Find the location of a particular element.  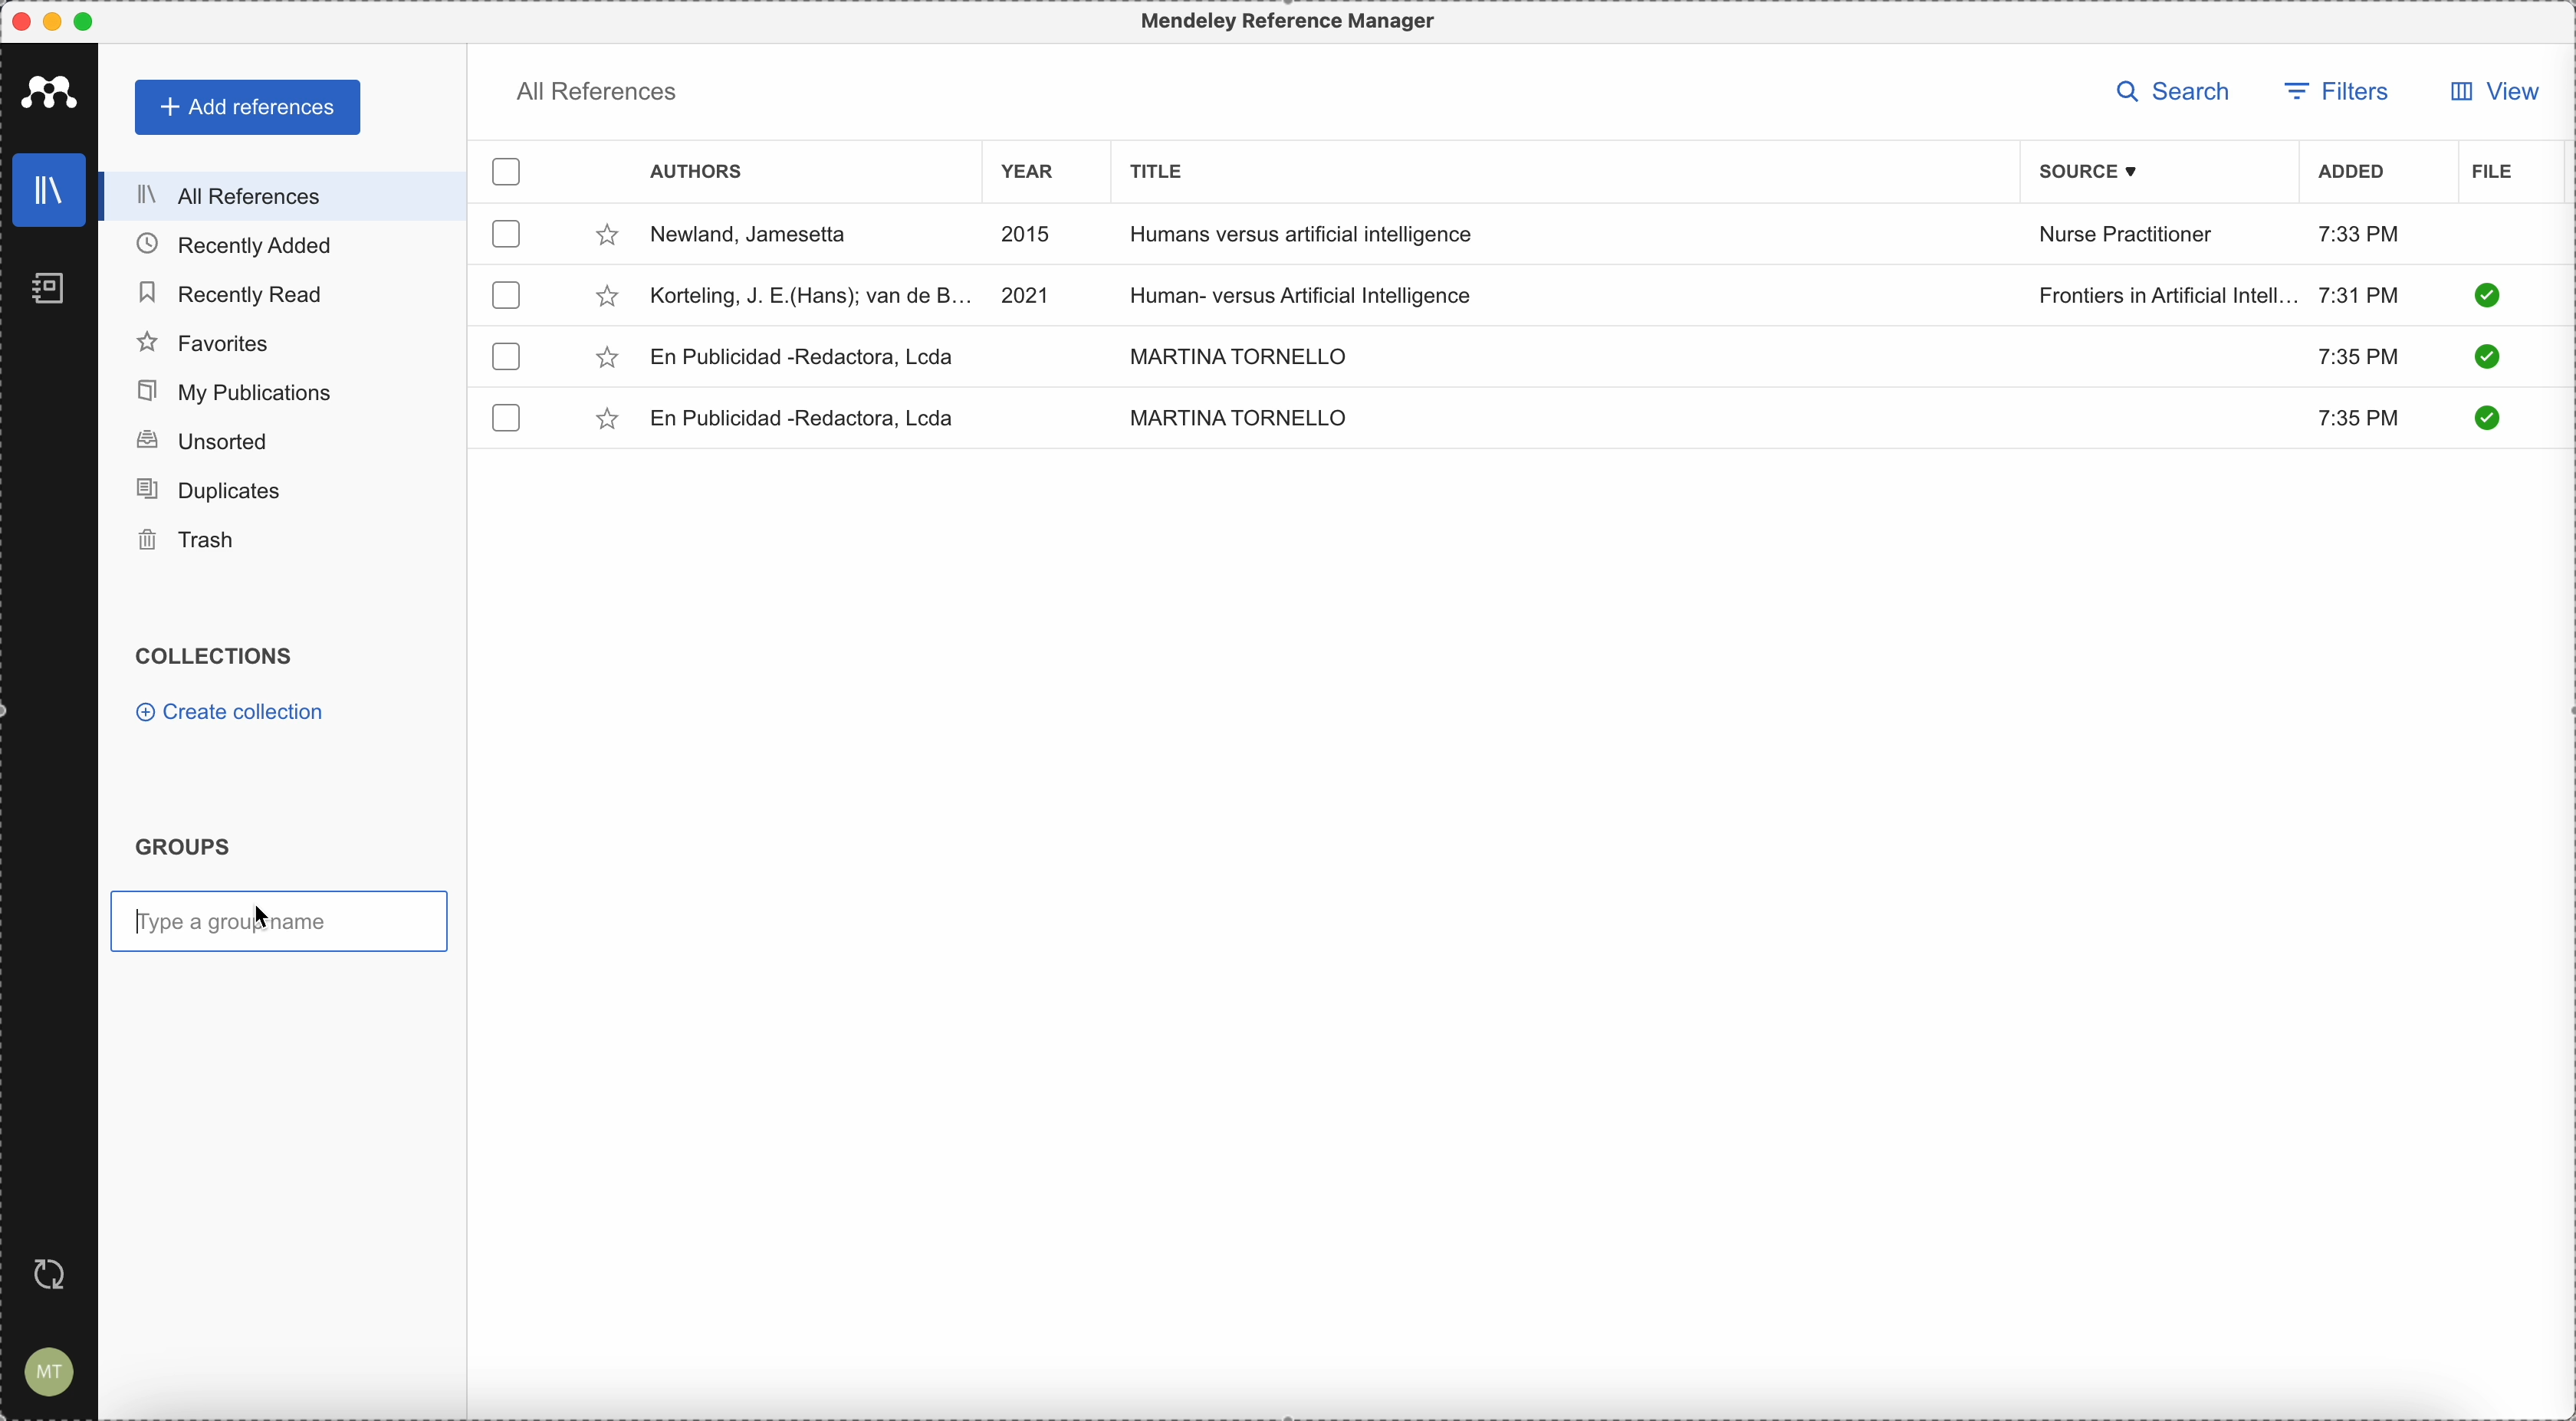

filters is located at coordinates (2336, 94).